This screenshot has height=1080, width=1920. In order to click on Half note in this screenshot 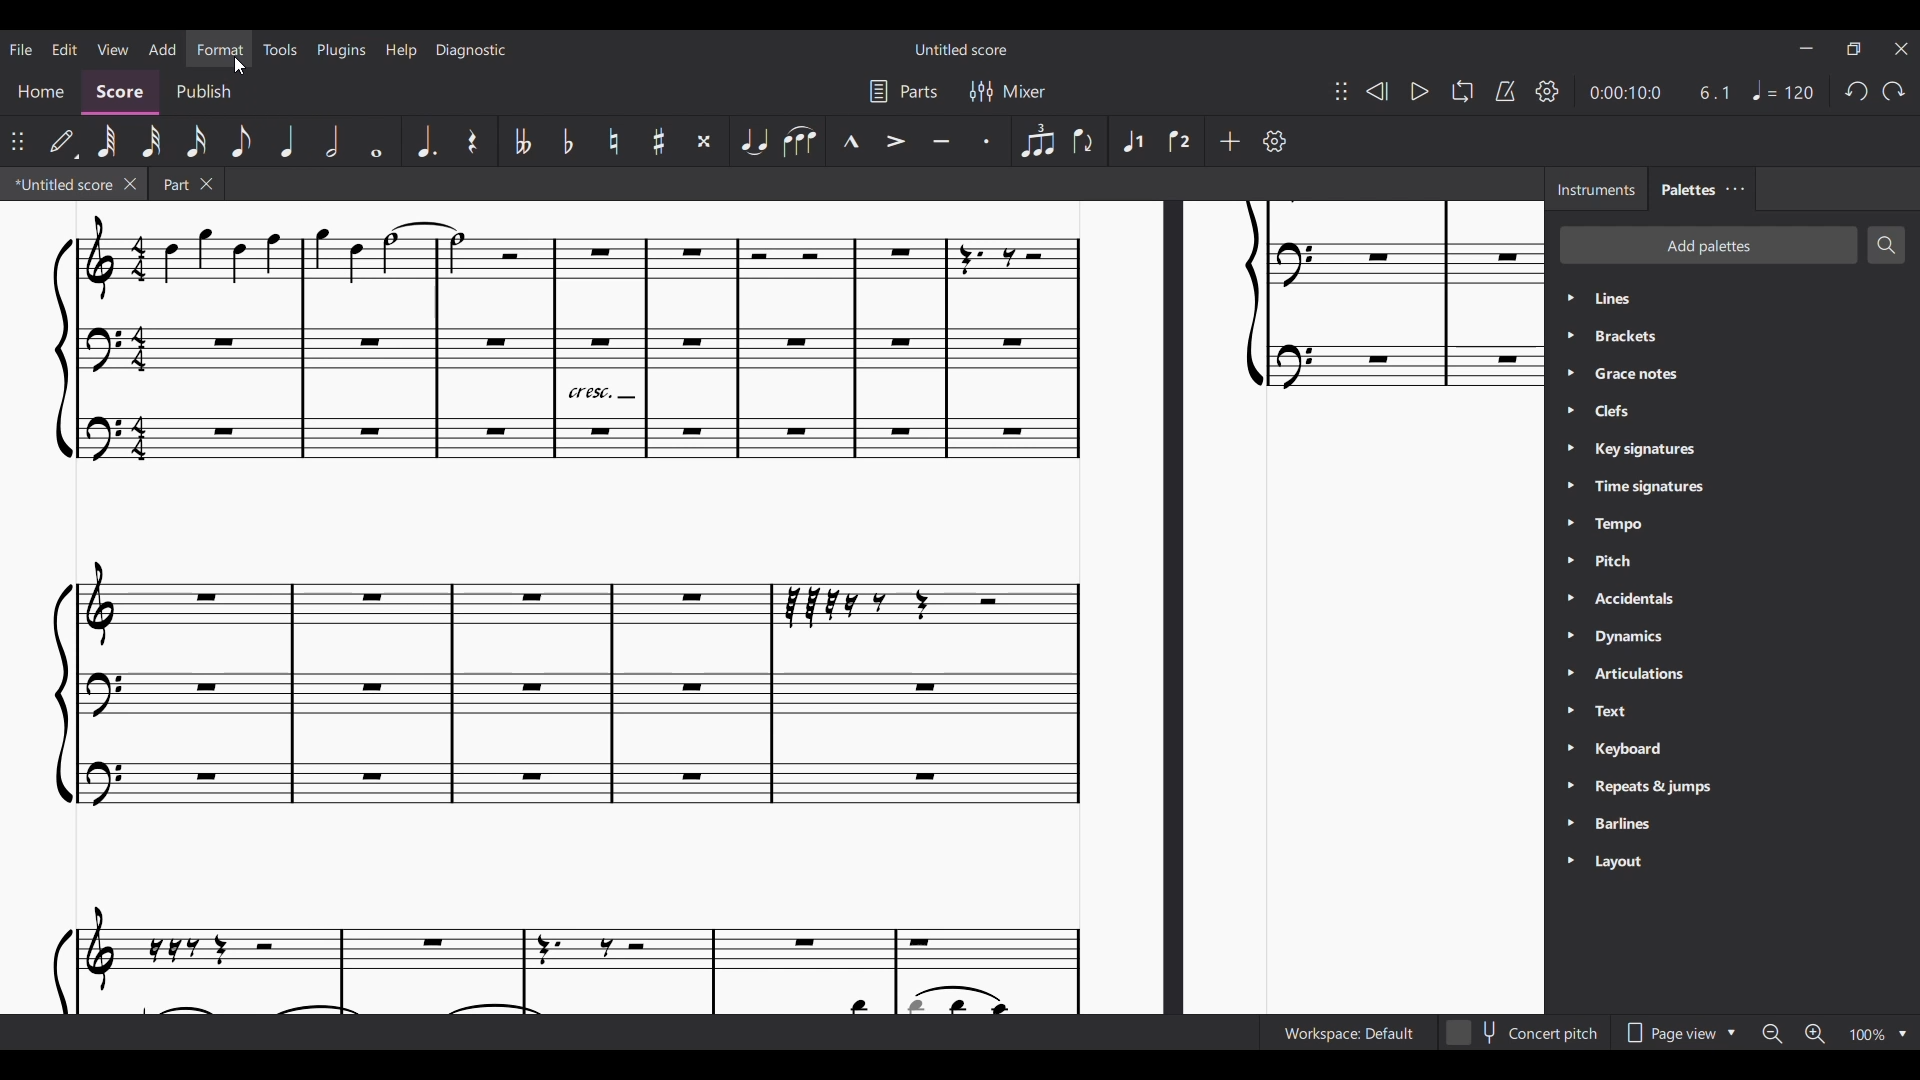, I will do `click(332, 141)`.